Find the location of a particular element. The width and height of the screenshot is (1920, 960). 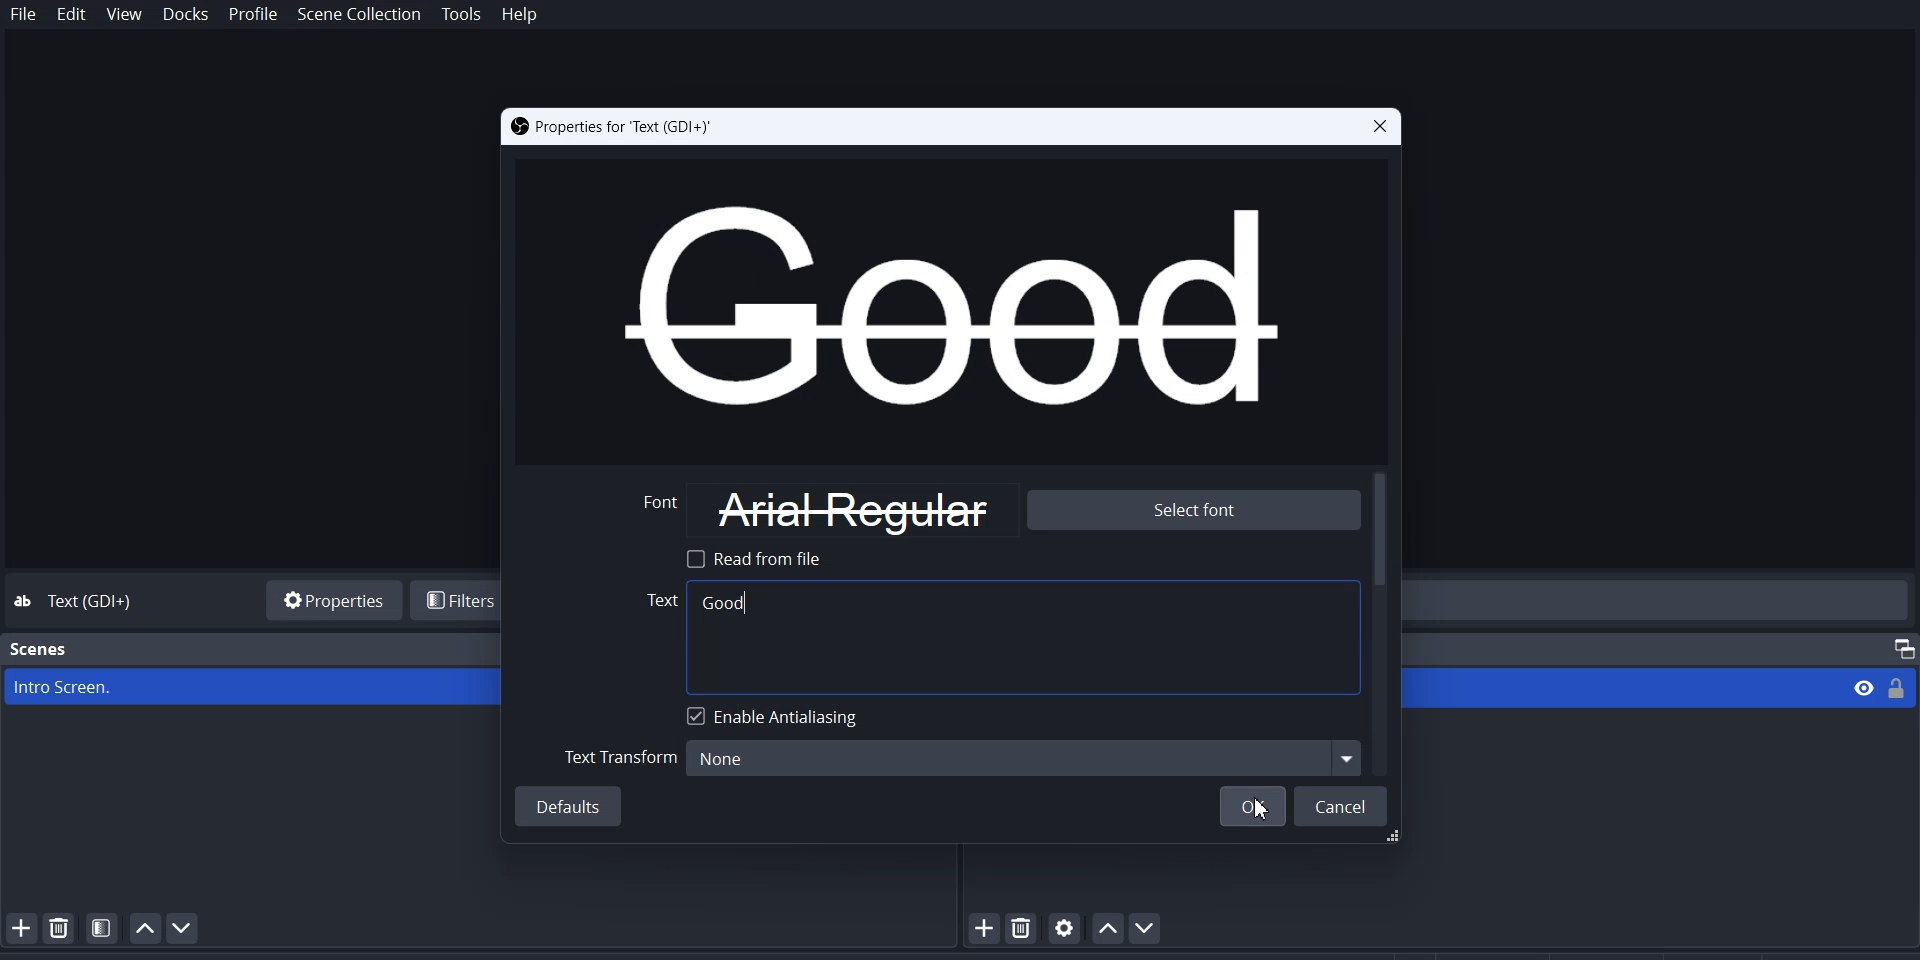

Enable Antialiasing is located at coordinates (777, 716).